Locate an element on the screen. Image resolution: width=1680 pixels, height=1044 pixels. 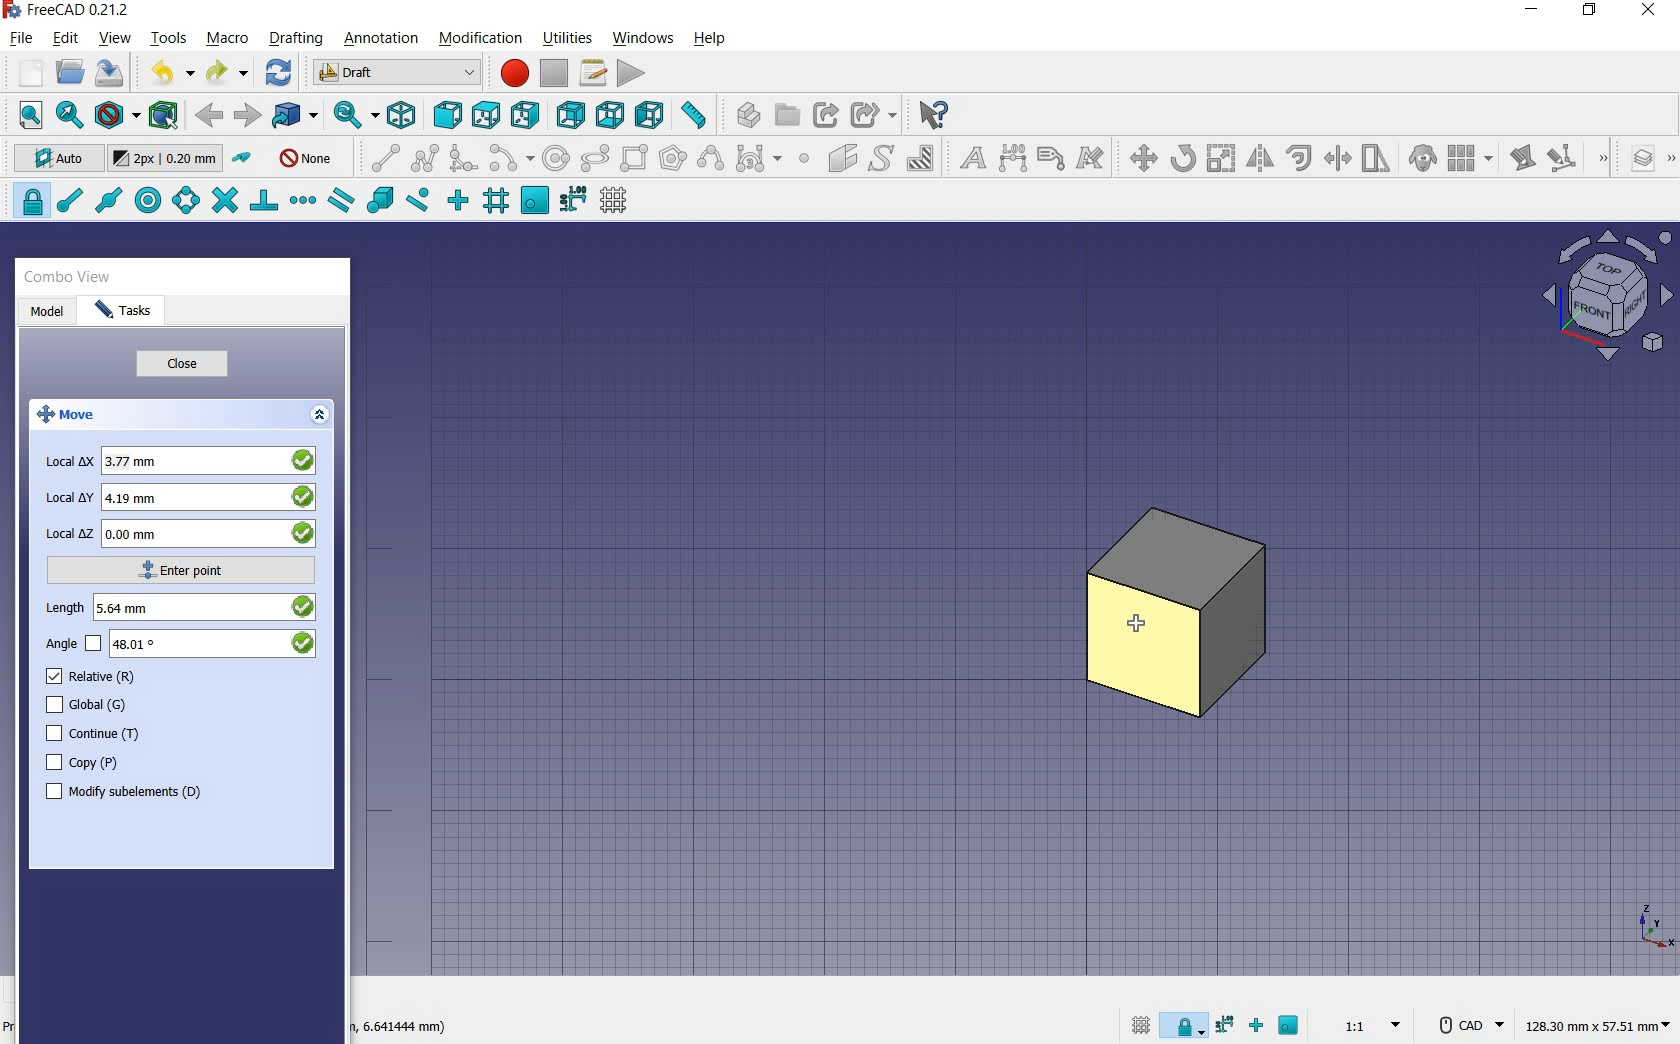
go to linked objects is located at coordinates (294, 116).